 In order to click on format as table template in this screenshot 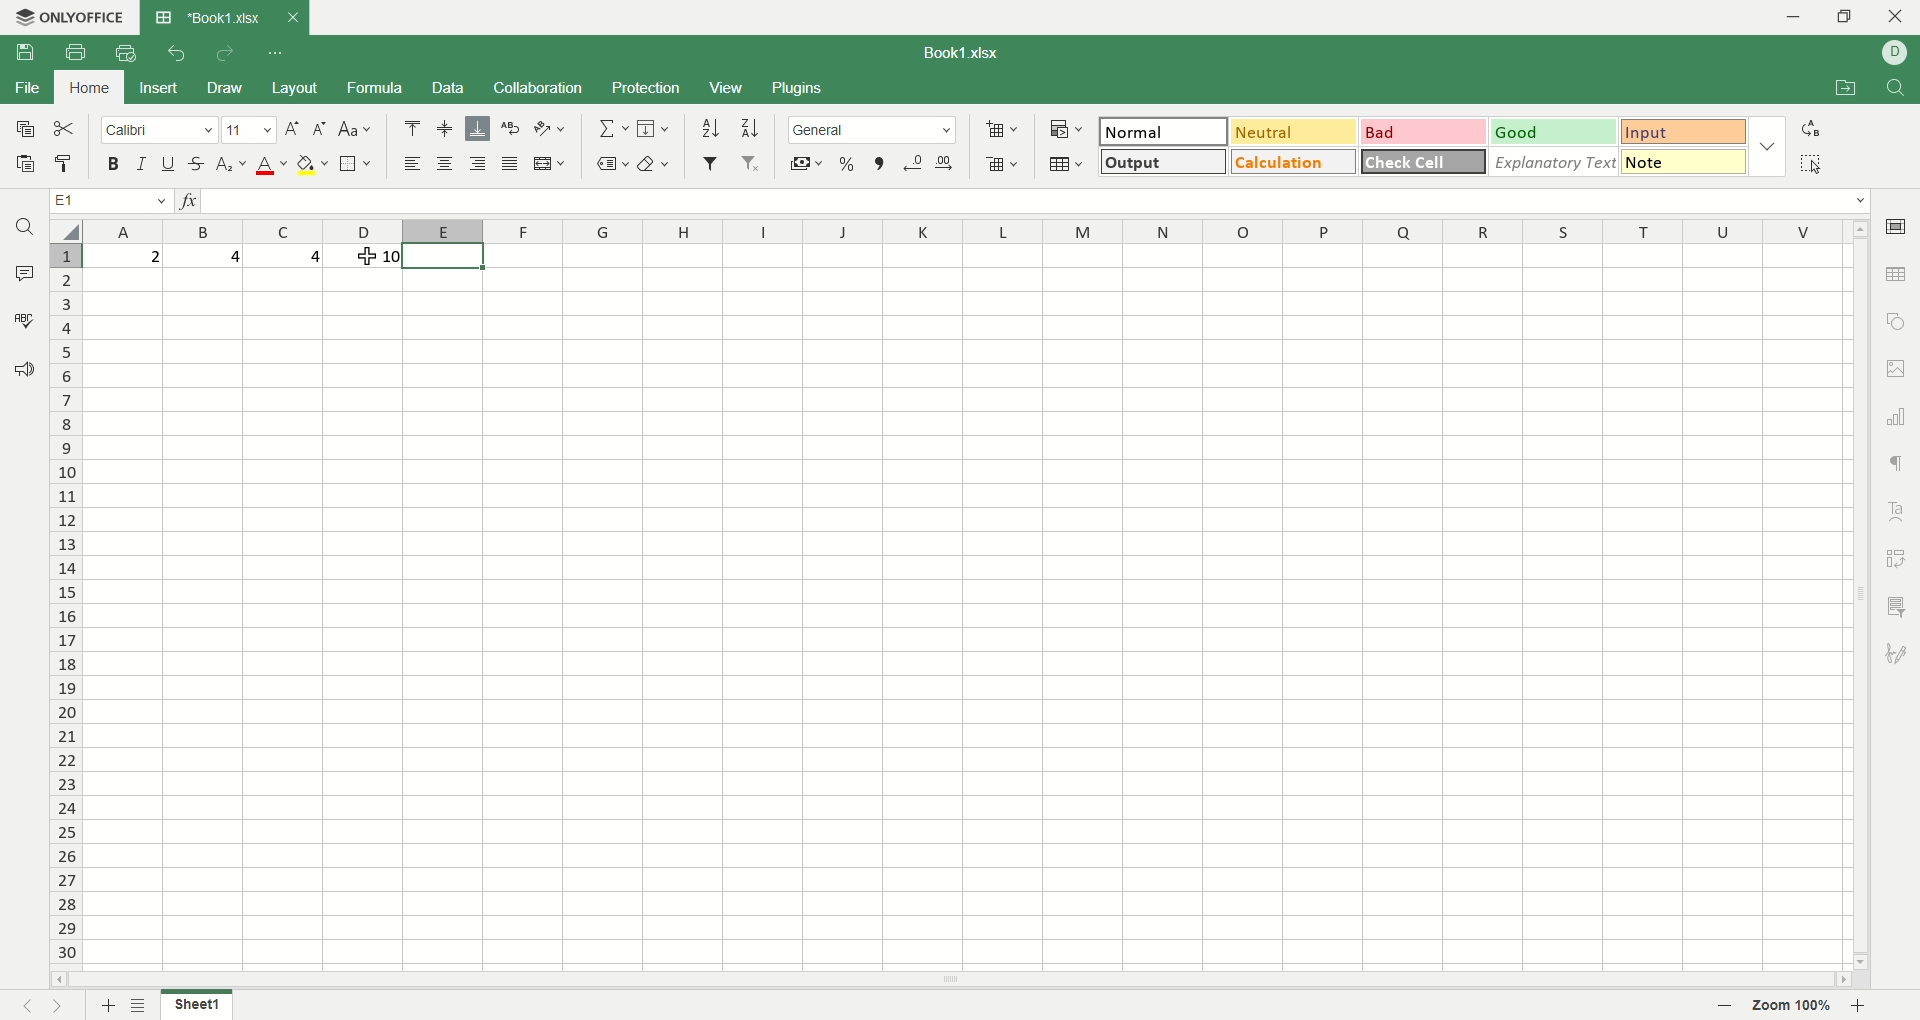, I will do `click(1064, 166)`.